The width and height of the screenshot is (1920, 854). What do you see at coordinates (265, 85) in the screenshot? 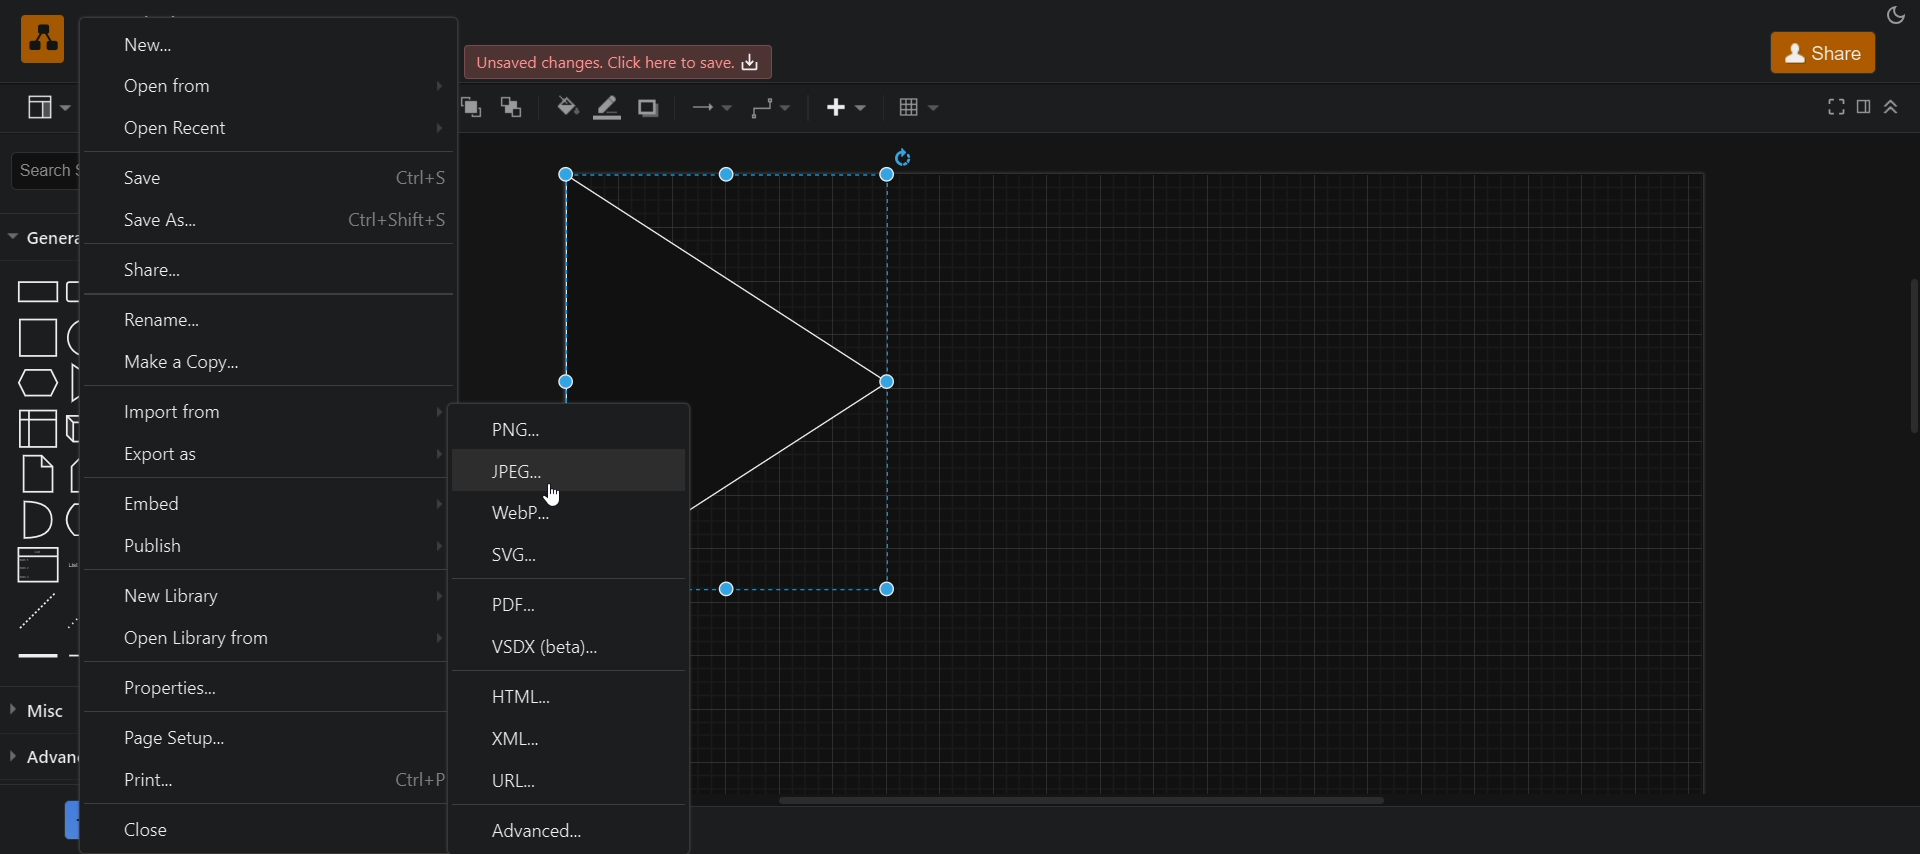
I see `open from` at bounding box center [265, 85].